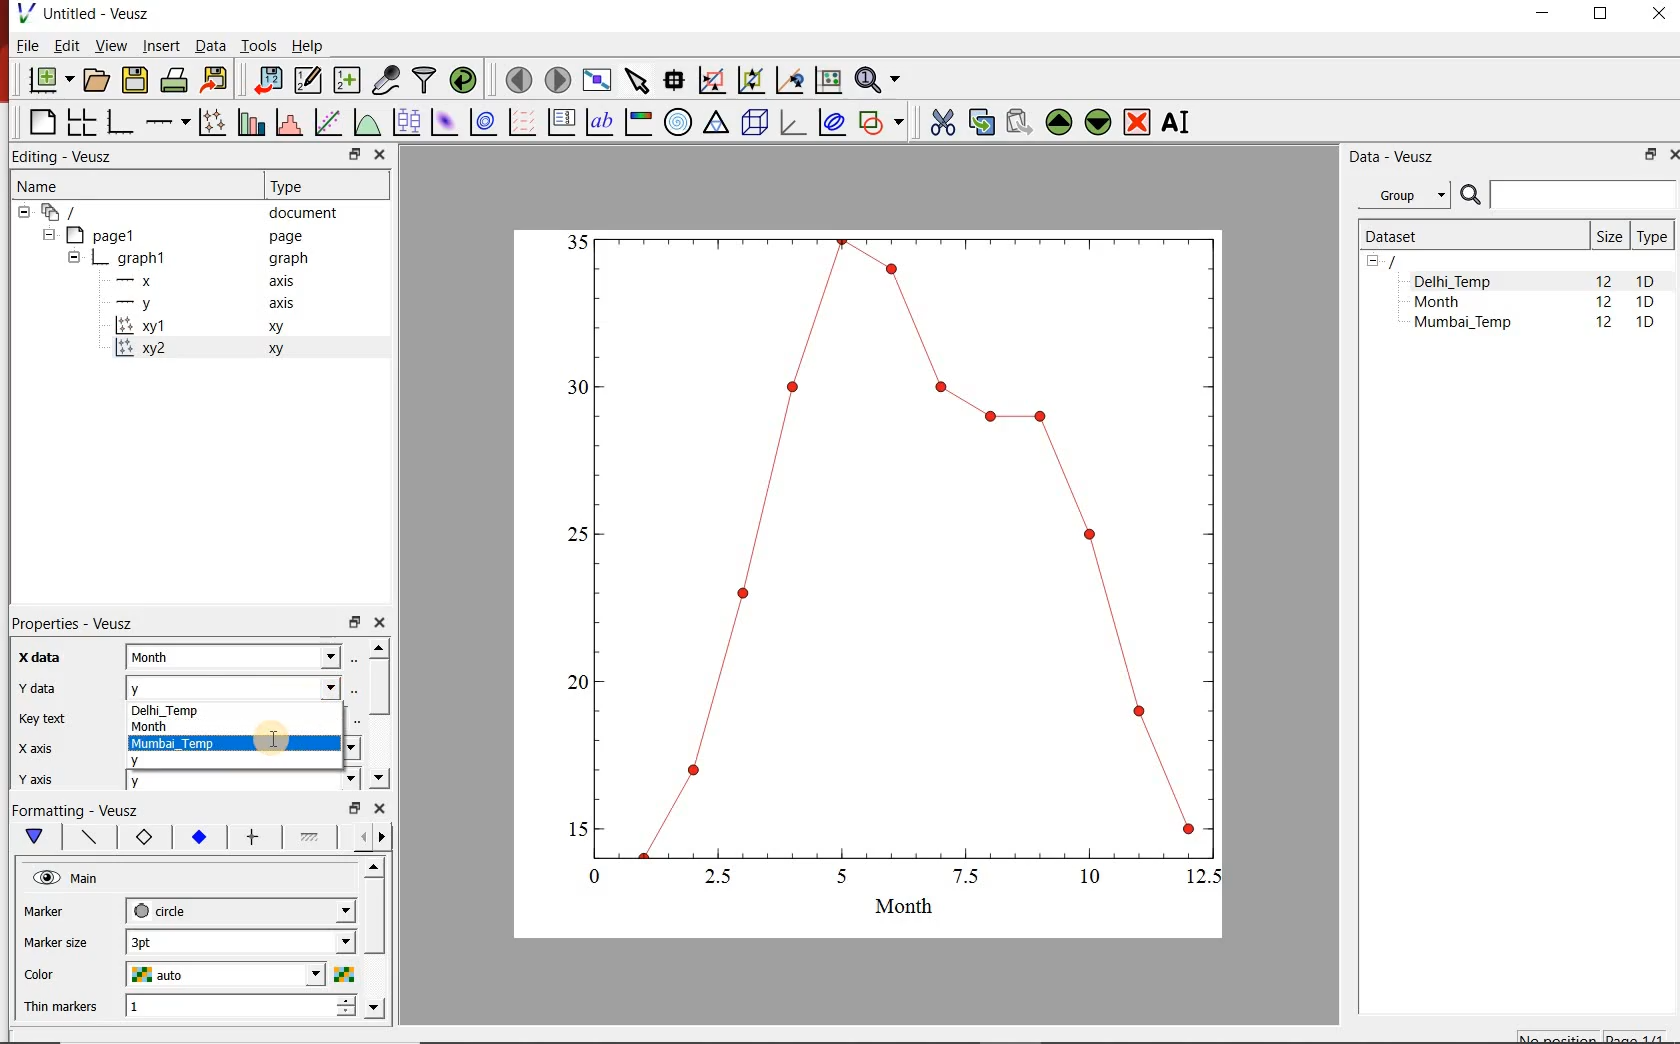  What do you see at coordinates (1601, 15) in the screenshot?
I see `RESTORE` at bounding box center [1601, 15].